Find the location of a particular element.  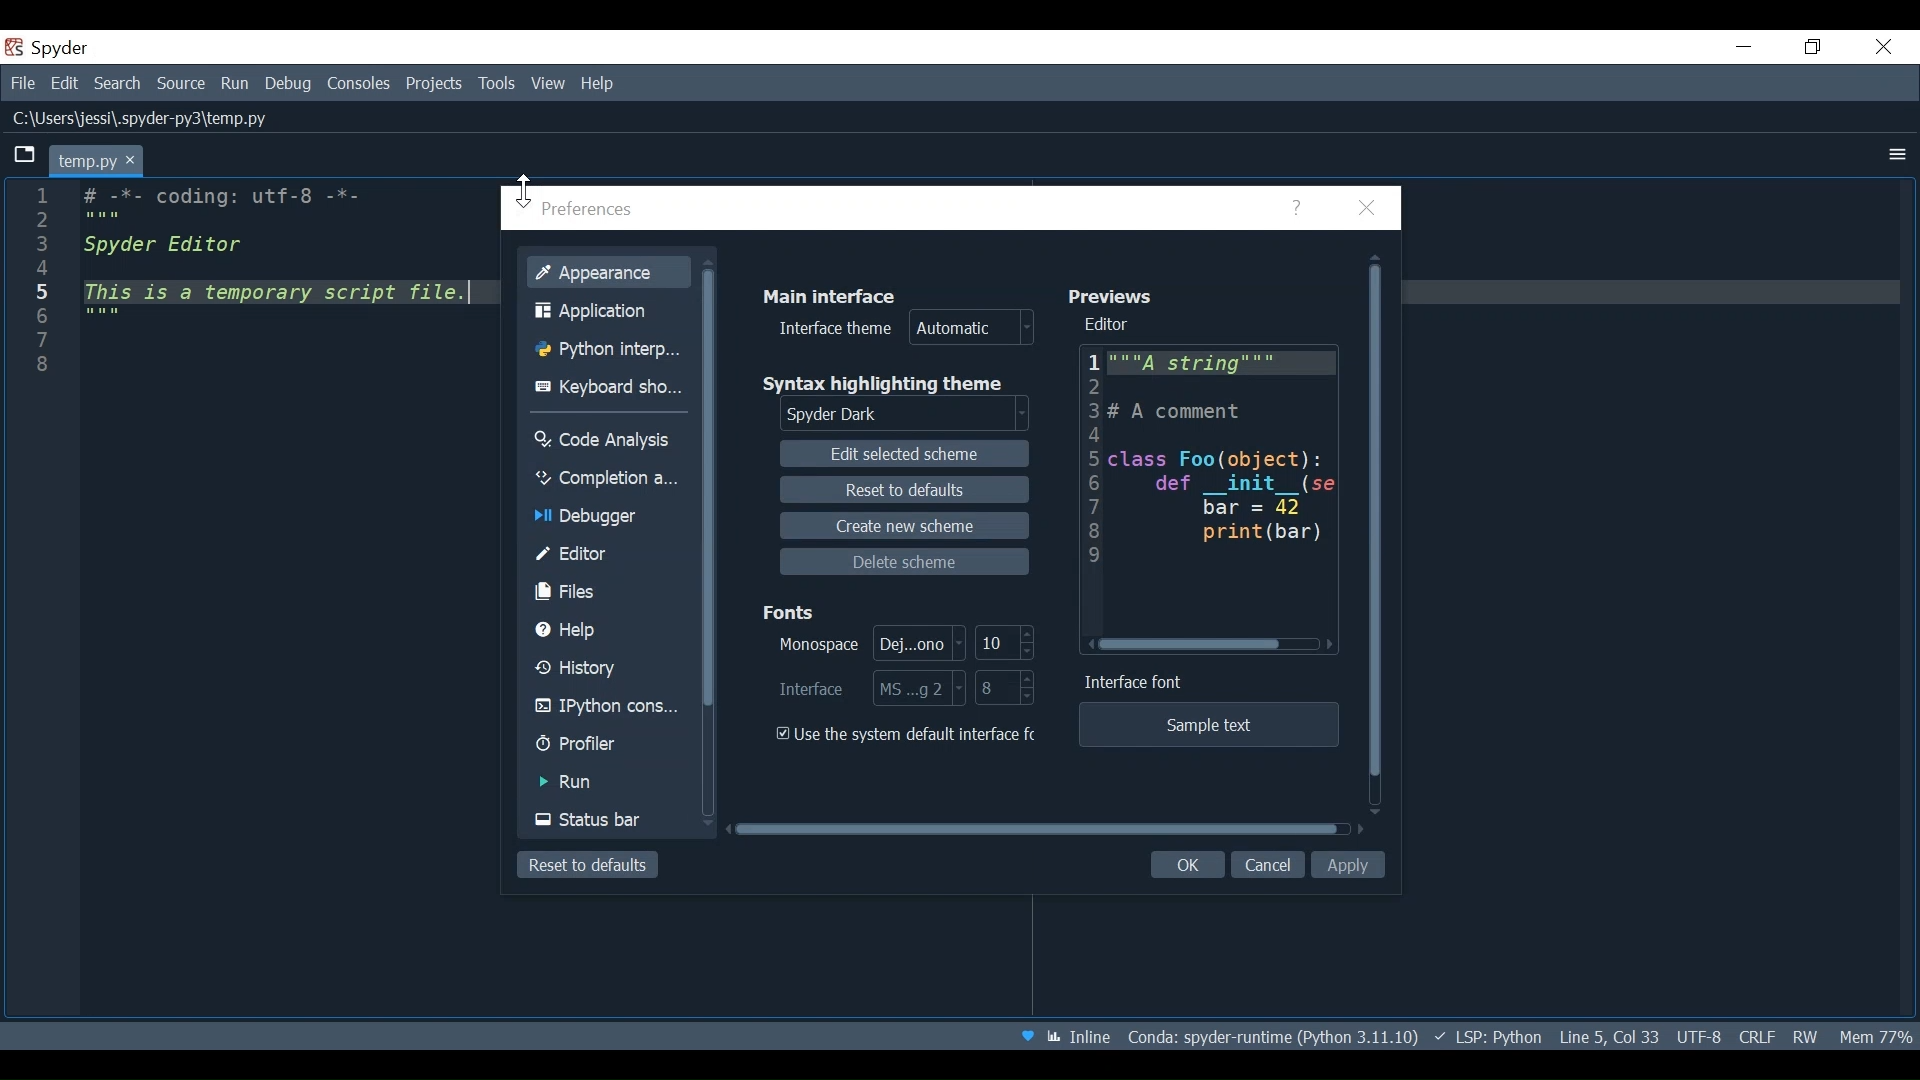

Apply  is located at coordinates (1349, 866).